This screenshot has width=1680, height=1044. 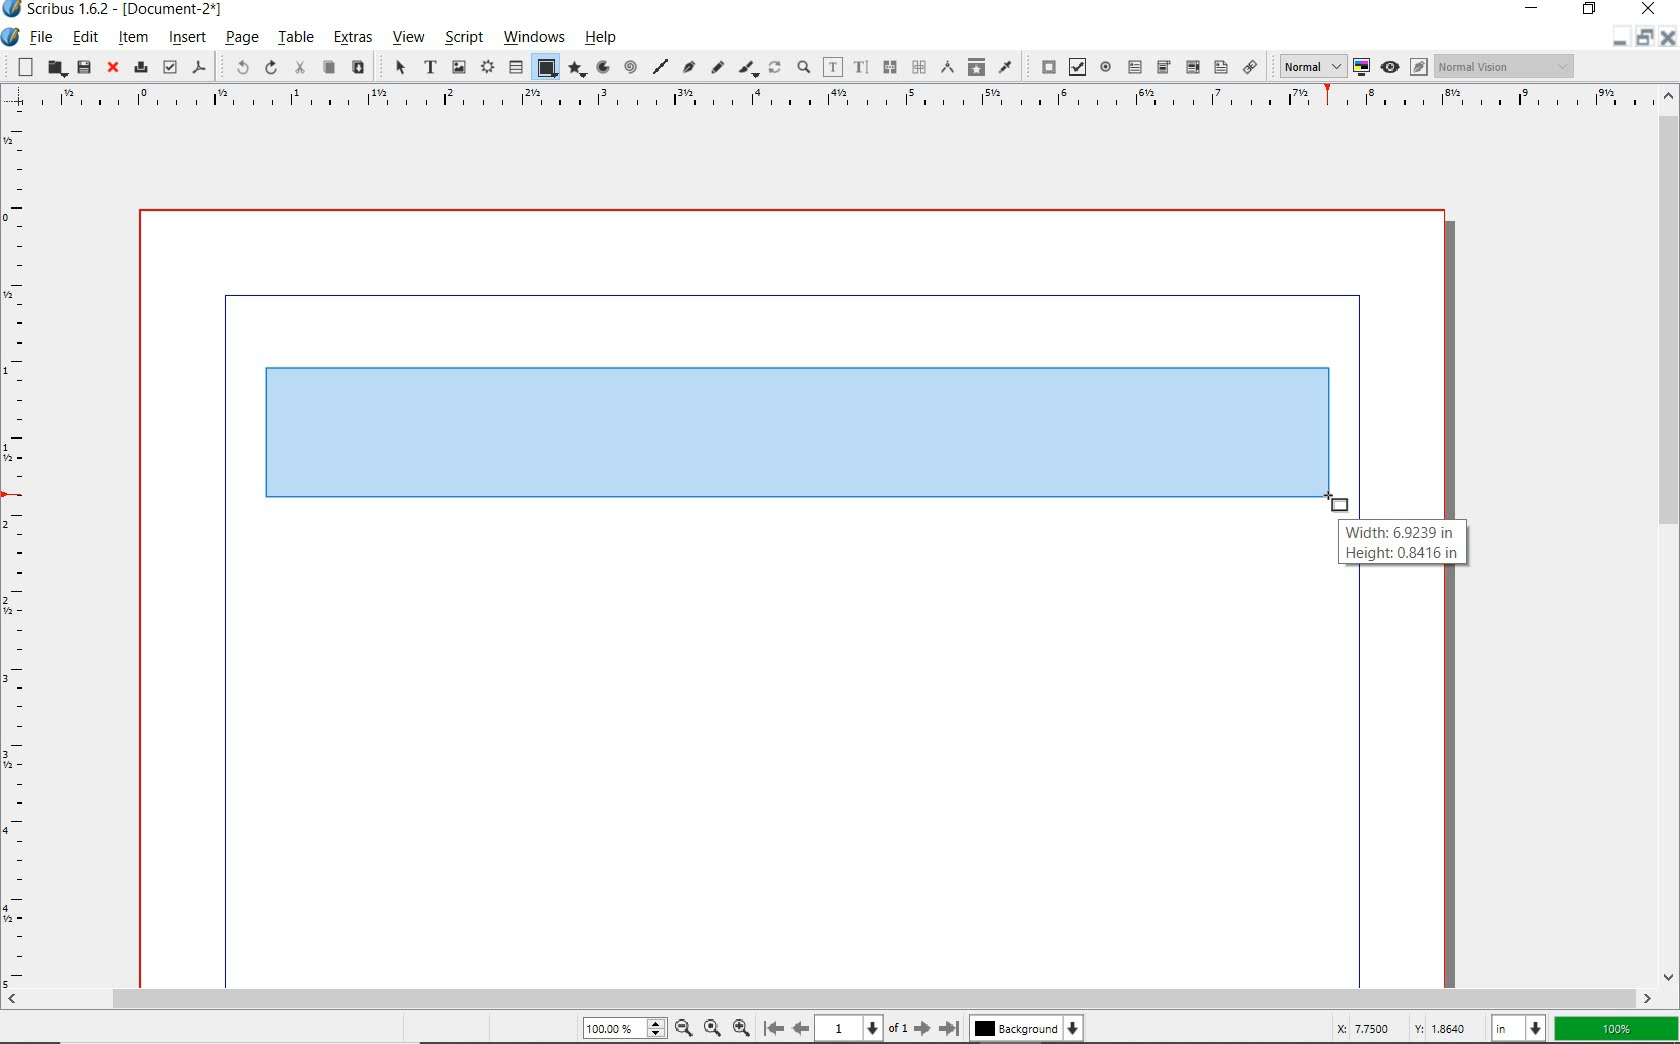 What do you see at coordinates (242, 37) in the screenshot?
I see `page` at bounding box center [242, 37].